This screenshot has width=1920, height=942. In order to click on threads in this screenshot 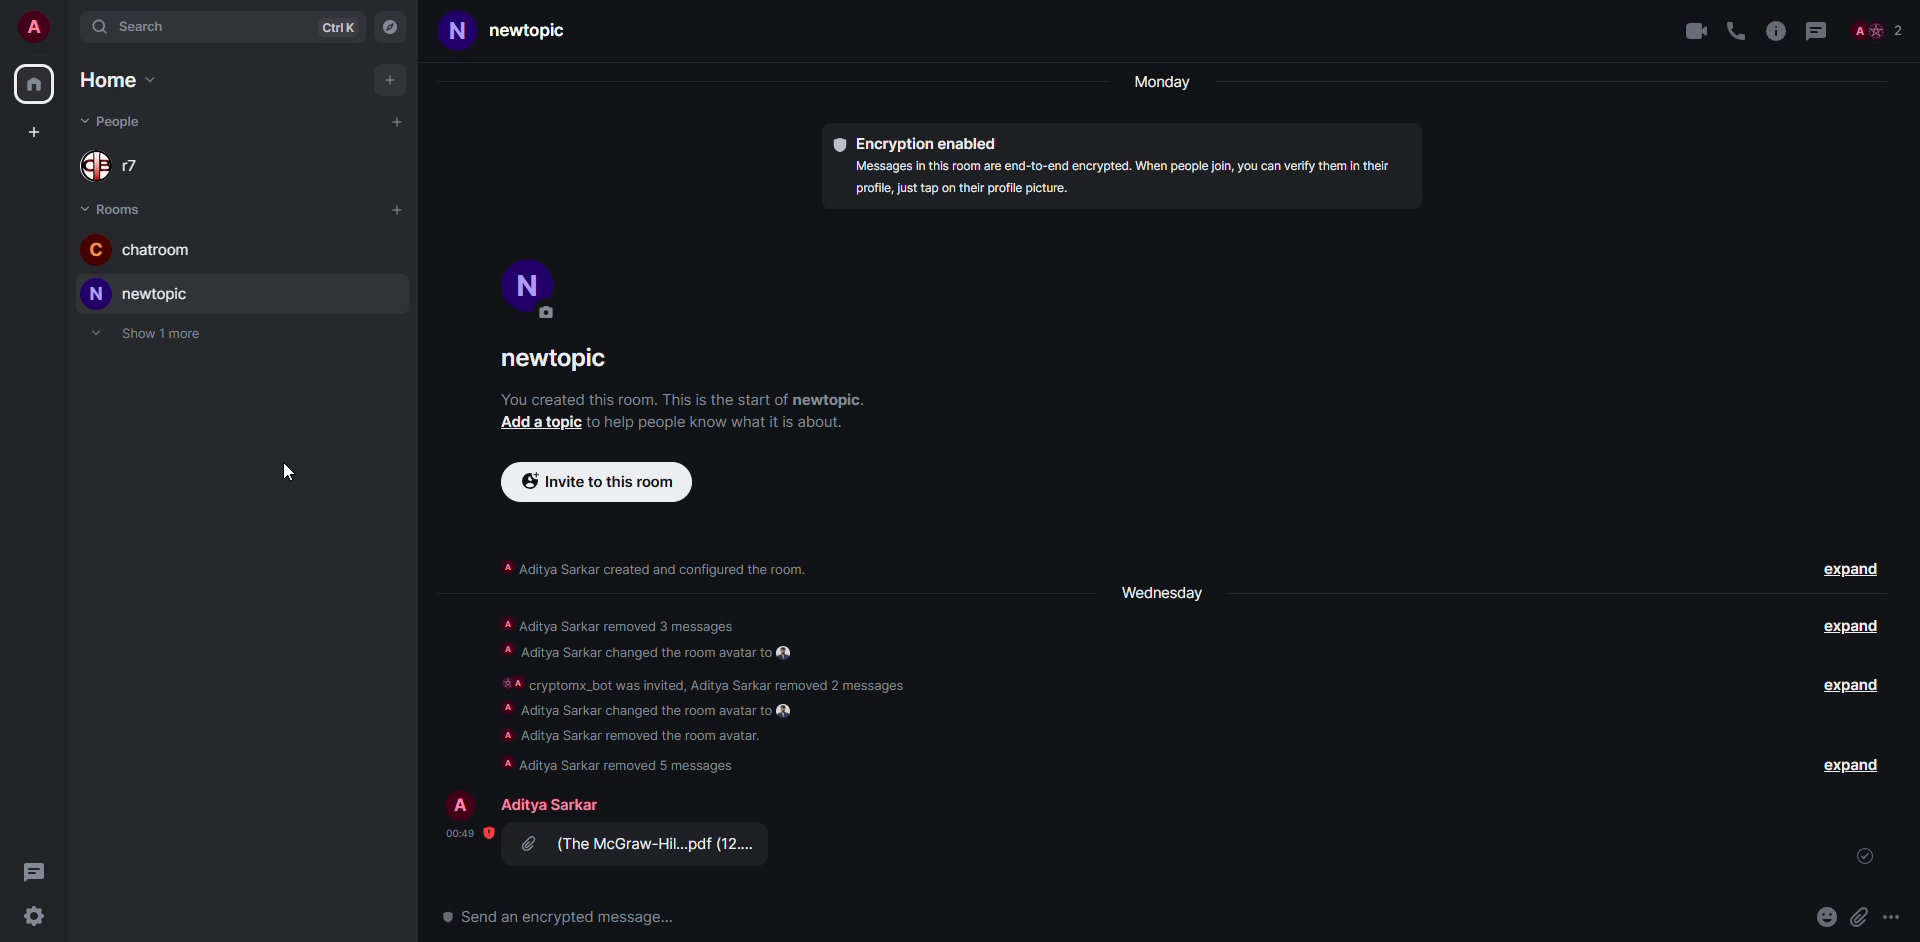, I will do `click(31, 869)`.